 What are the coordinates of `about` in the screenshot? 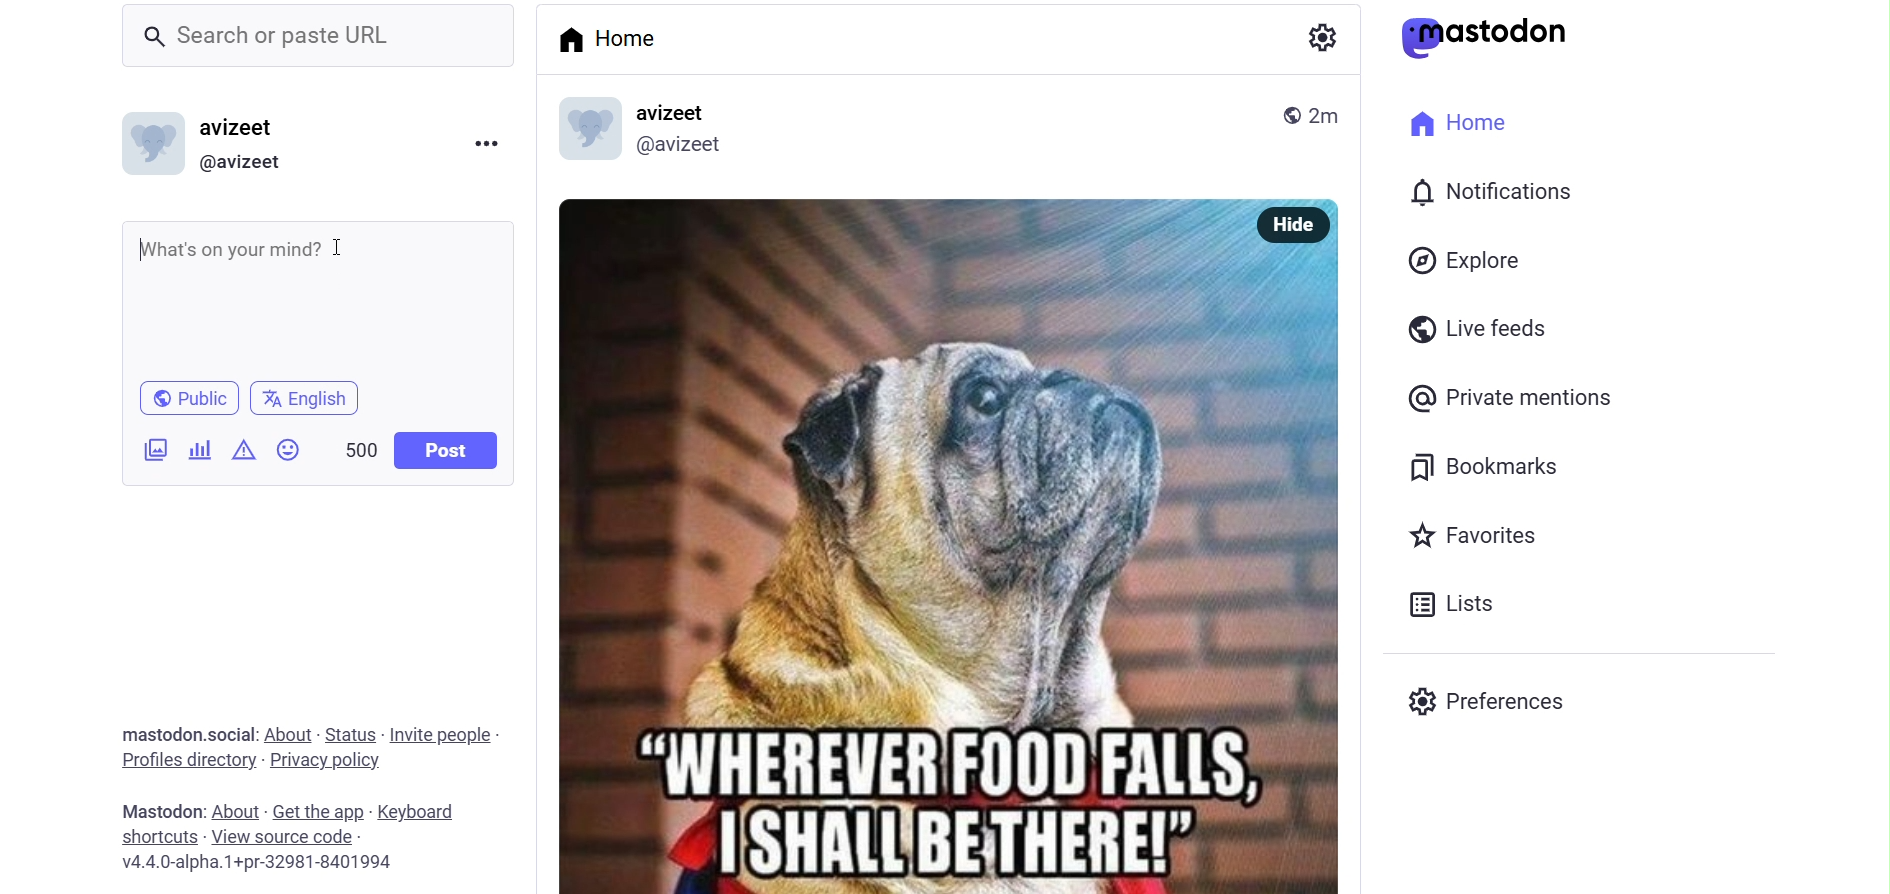 It's located at (289, 735).